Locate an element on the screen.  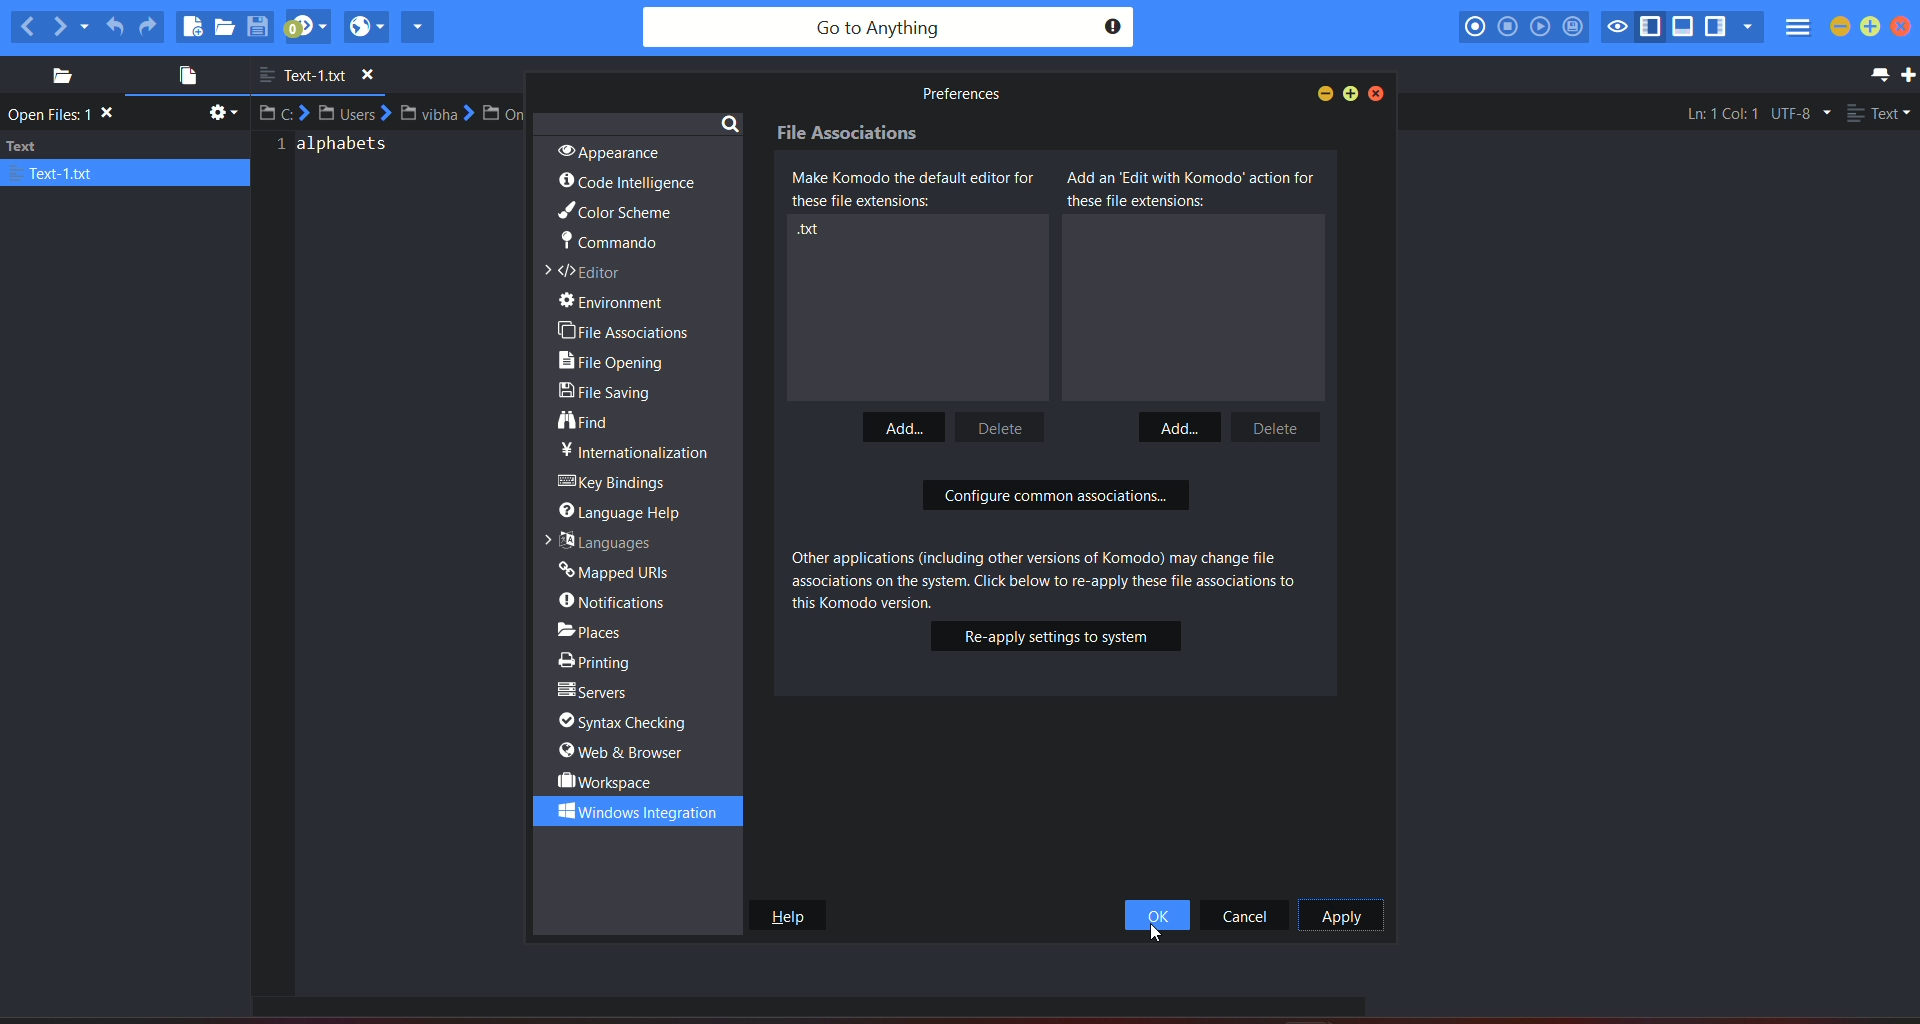
close is located at coordinates (1907, 28).